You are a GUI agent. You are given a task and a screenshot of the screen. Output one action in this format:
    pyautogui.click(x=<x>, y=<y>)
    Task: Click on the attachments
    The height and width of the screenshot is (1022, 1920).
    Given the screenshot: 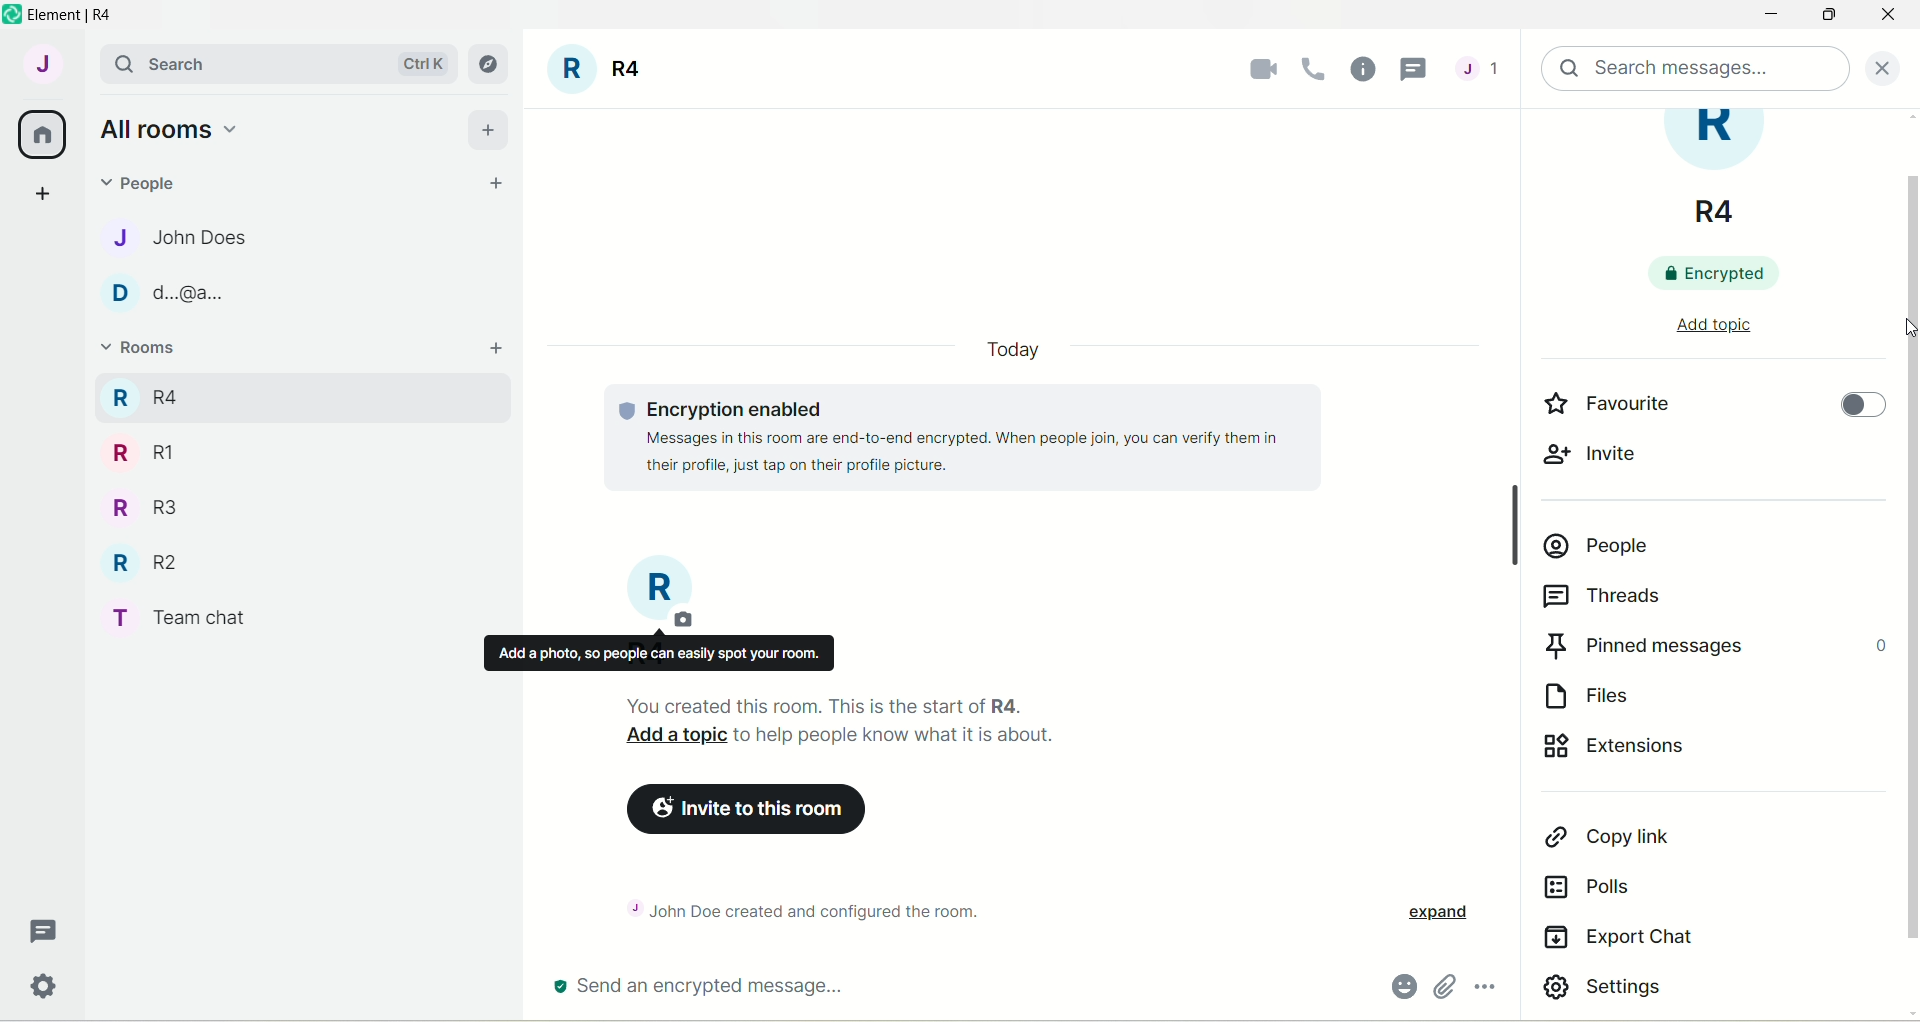 What is the action you would take?
    pyautogui.click(x=1444, y=988)
    